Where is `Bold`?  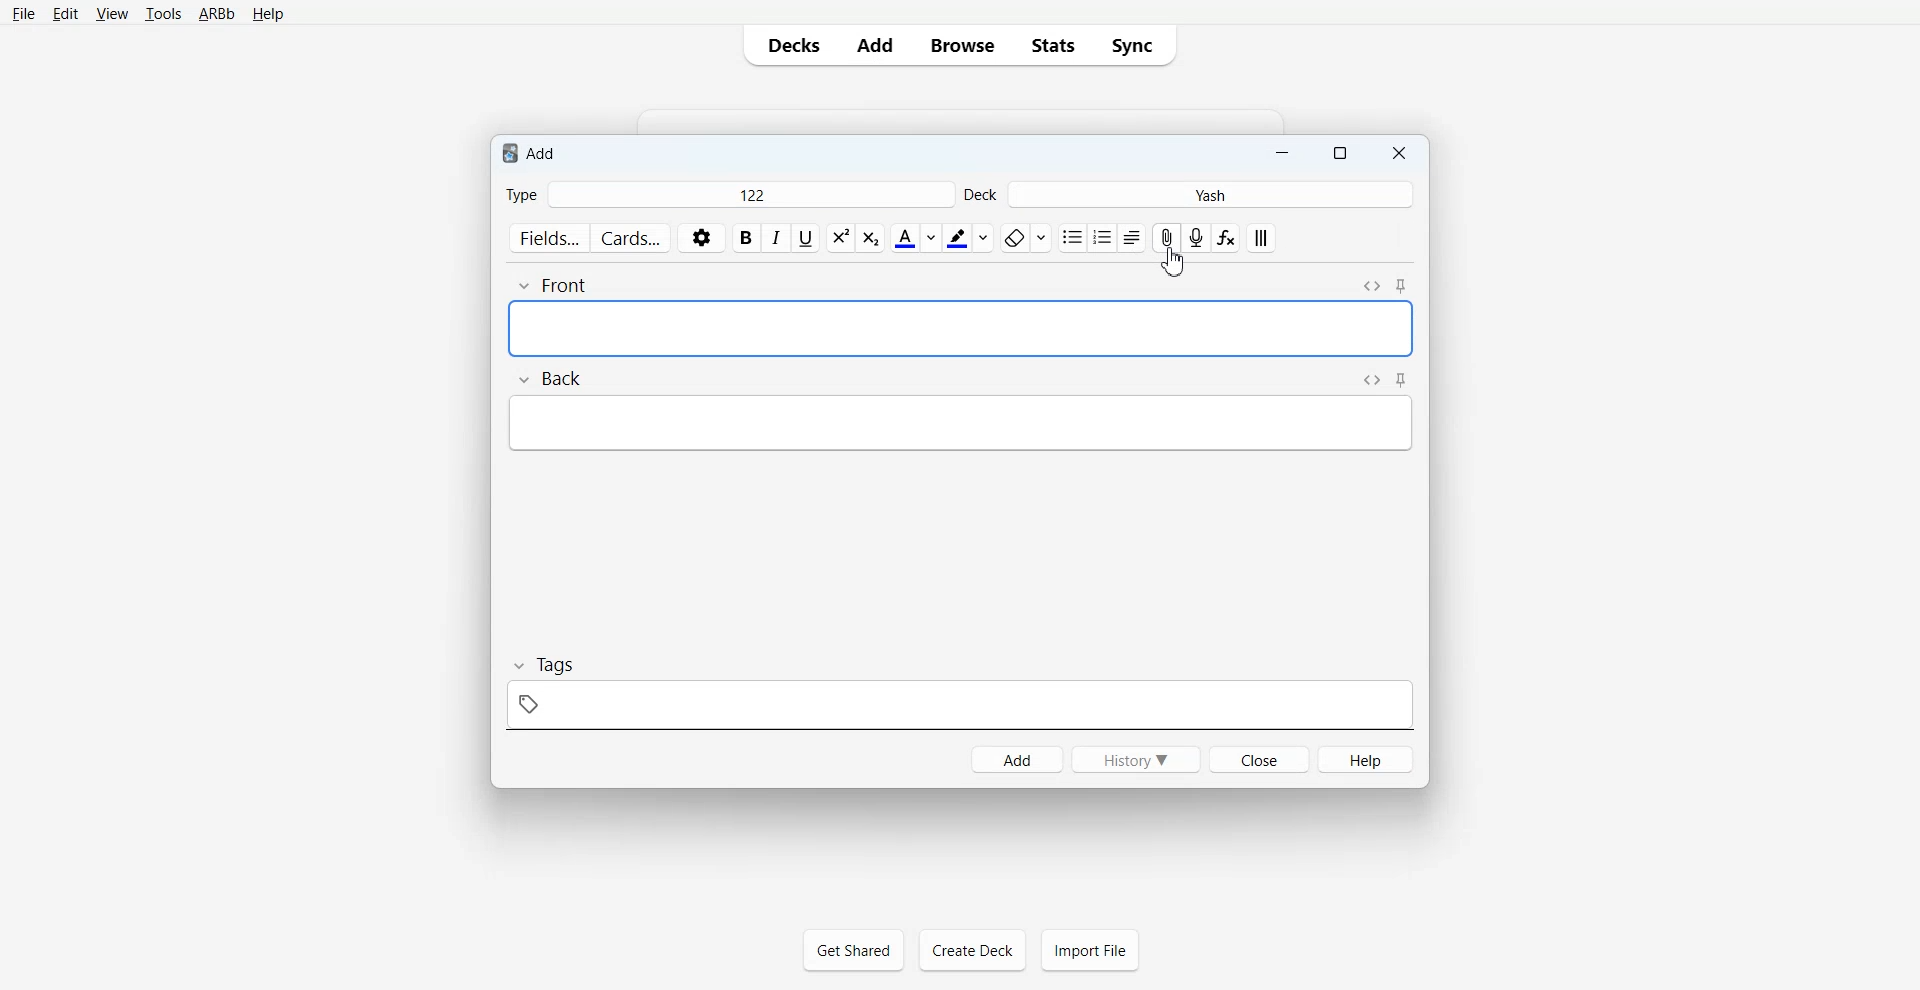 Bold is located at coordinates (747, 238).